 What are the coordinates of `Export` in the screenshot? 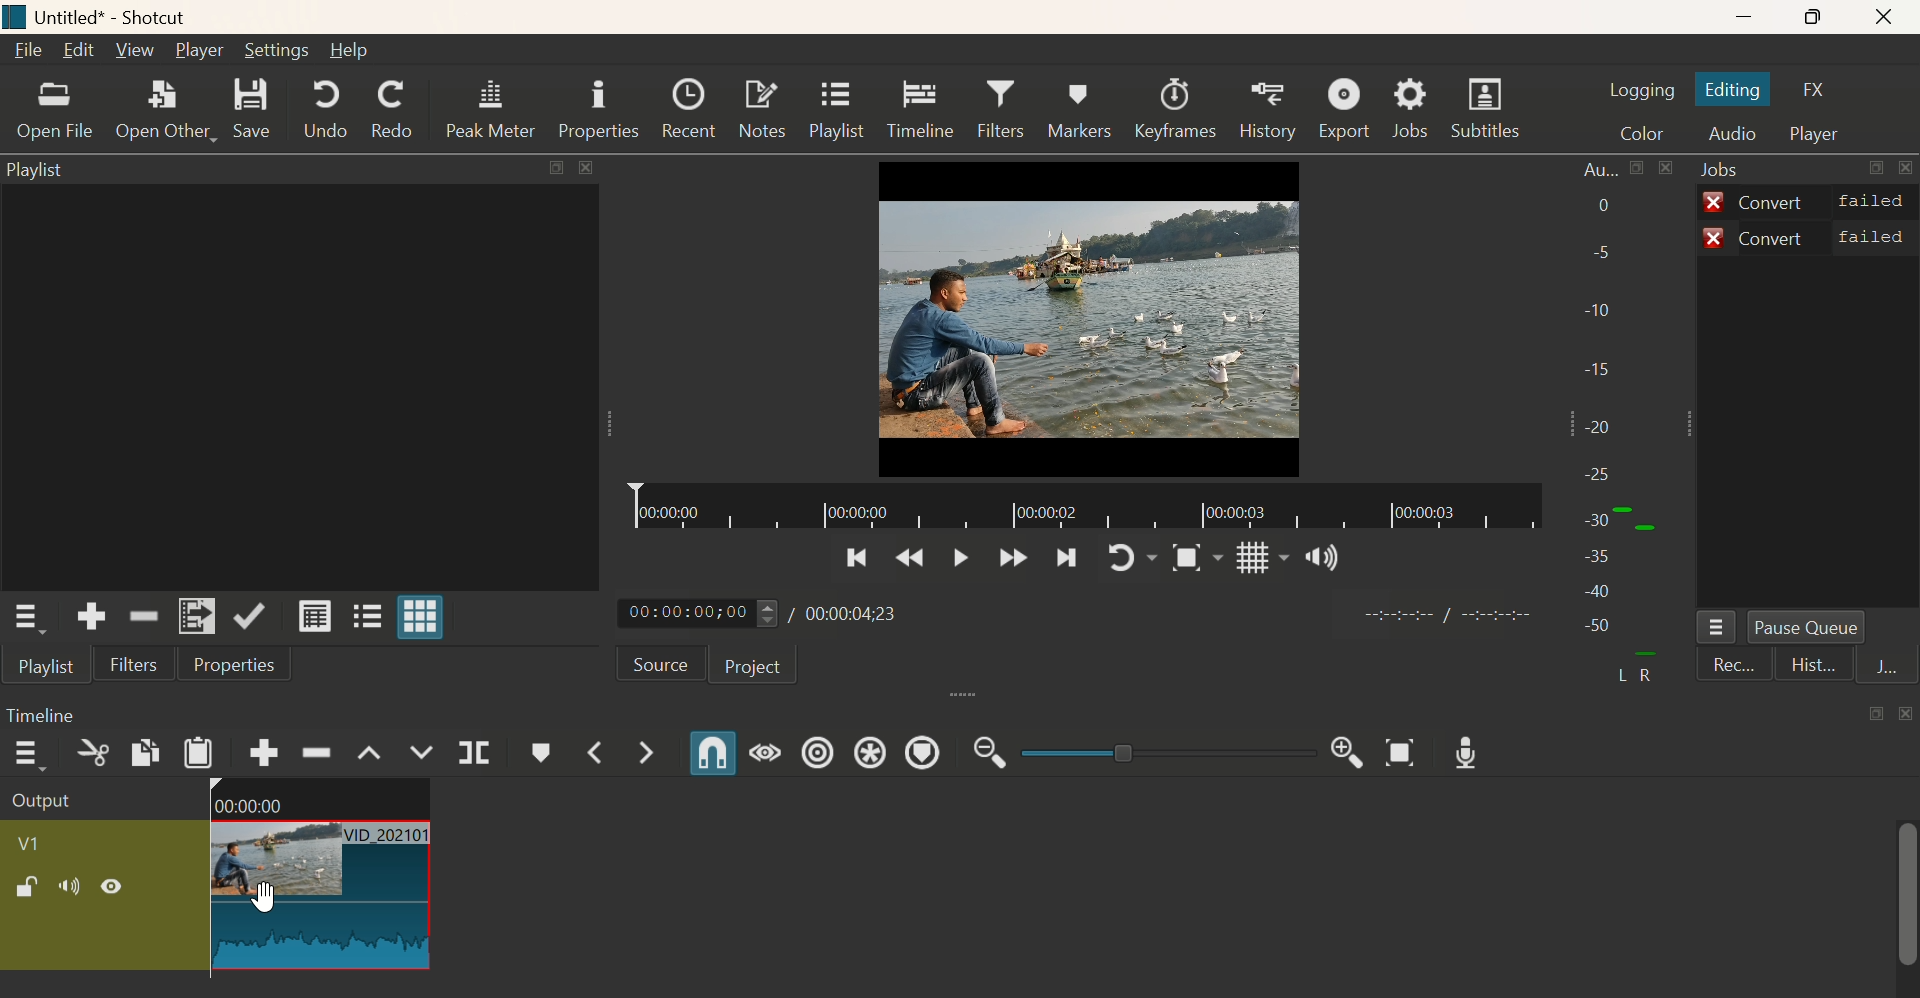 It's located at (1347, 111).